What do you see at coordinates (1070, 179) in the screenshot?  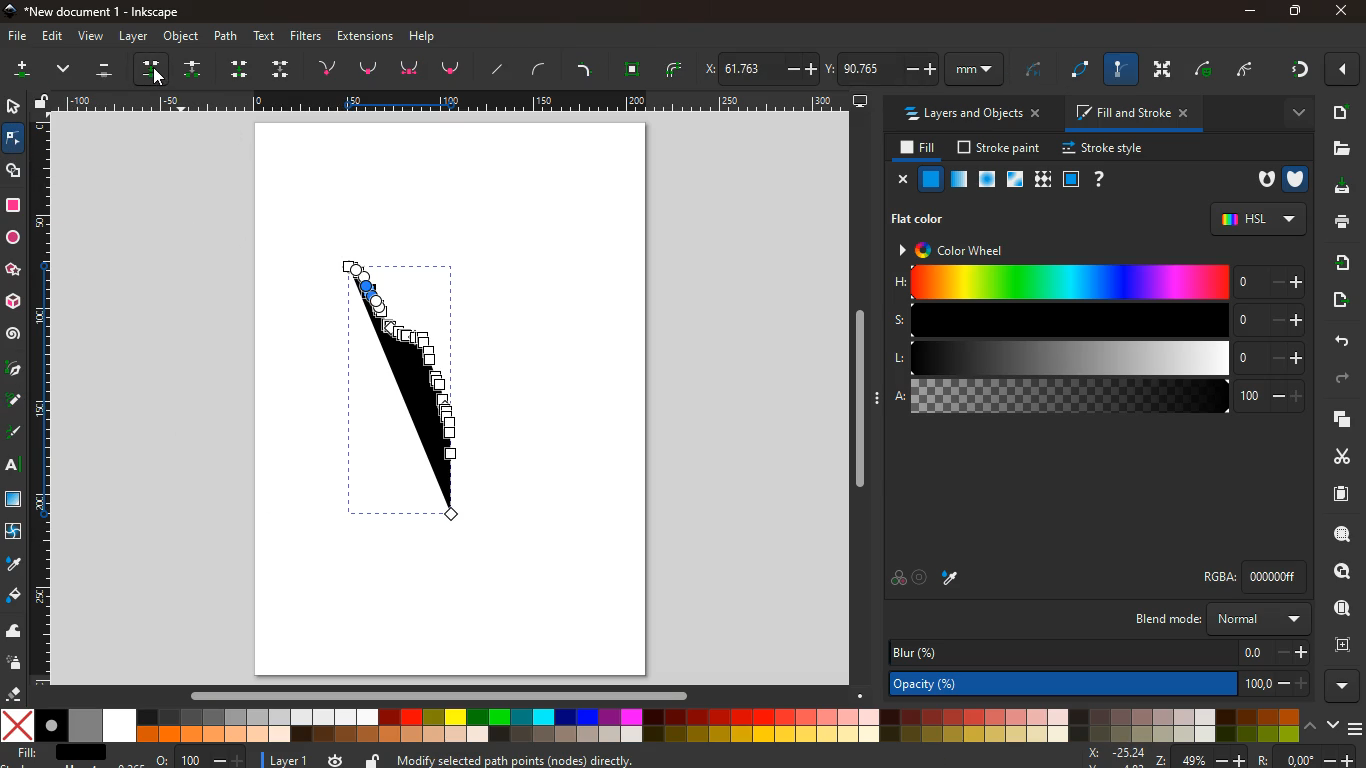 I see `frame` at bounding box center [1070, 179].